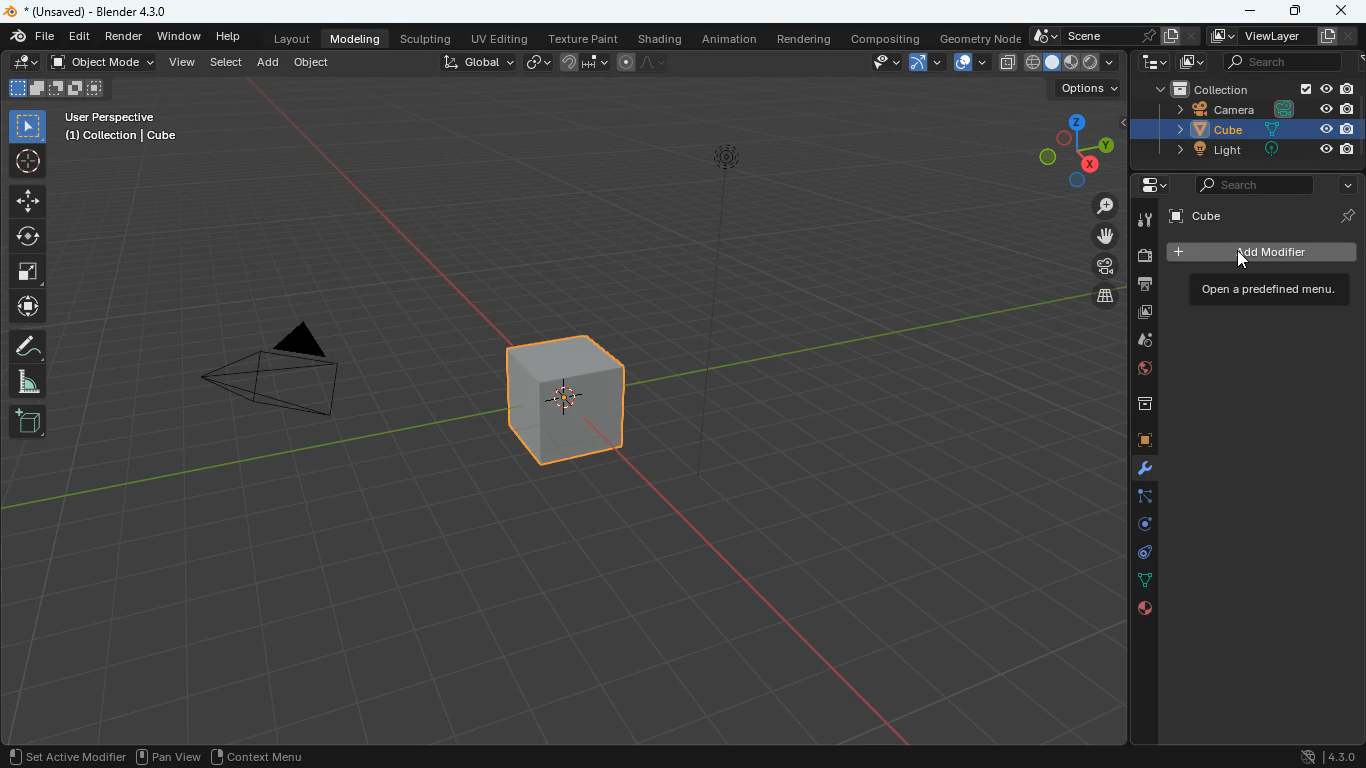 This screenshot has height=768, width=1366. What do you see at coordinates (1142, 315) in the screenshot?
I see `image` at bounding box center [1142, 315].